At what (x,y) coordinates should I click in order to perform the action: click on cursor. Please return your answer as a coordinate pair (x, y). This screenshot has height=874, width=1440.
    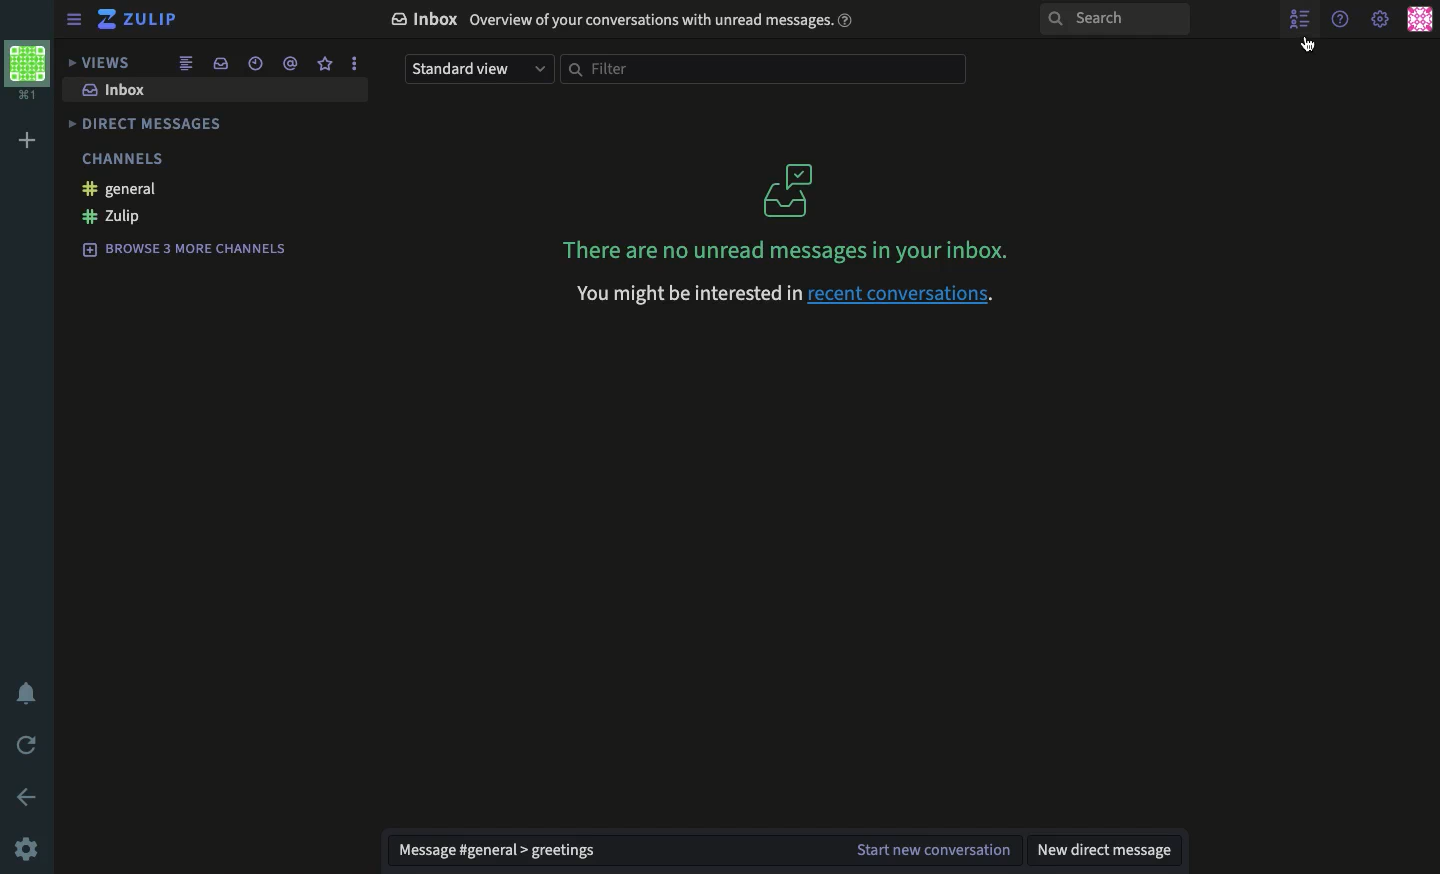
    Looking at the image, I should click on (1310, 46).